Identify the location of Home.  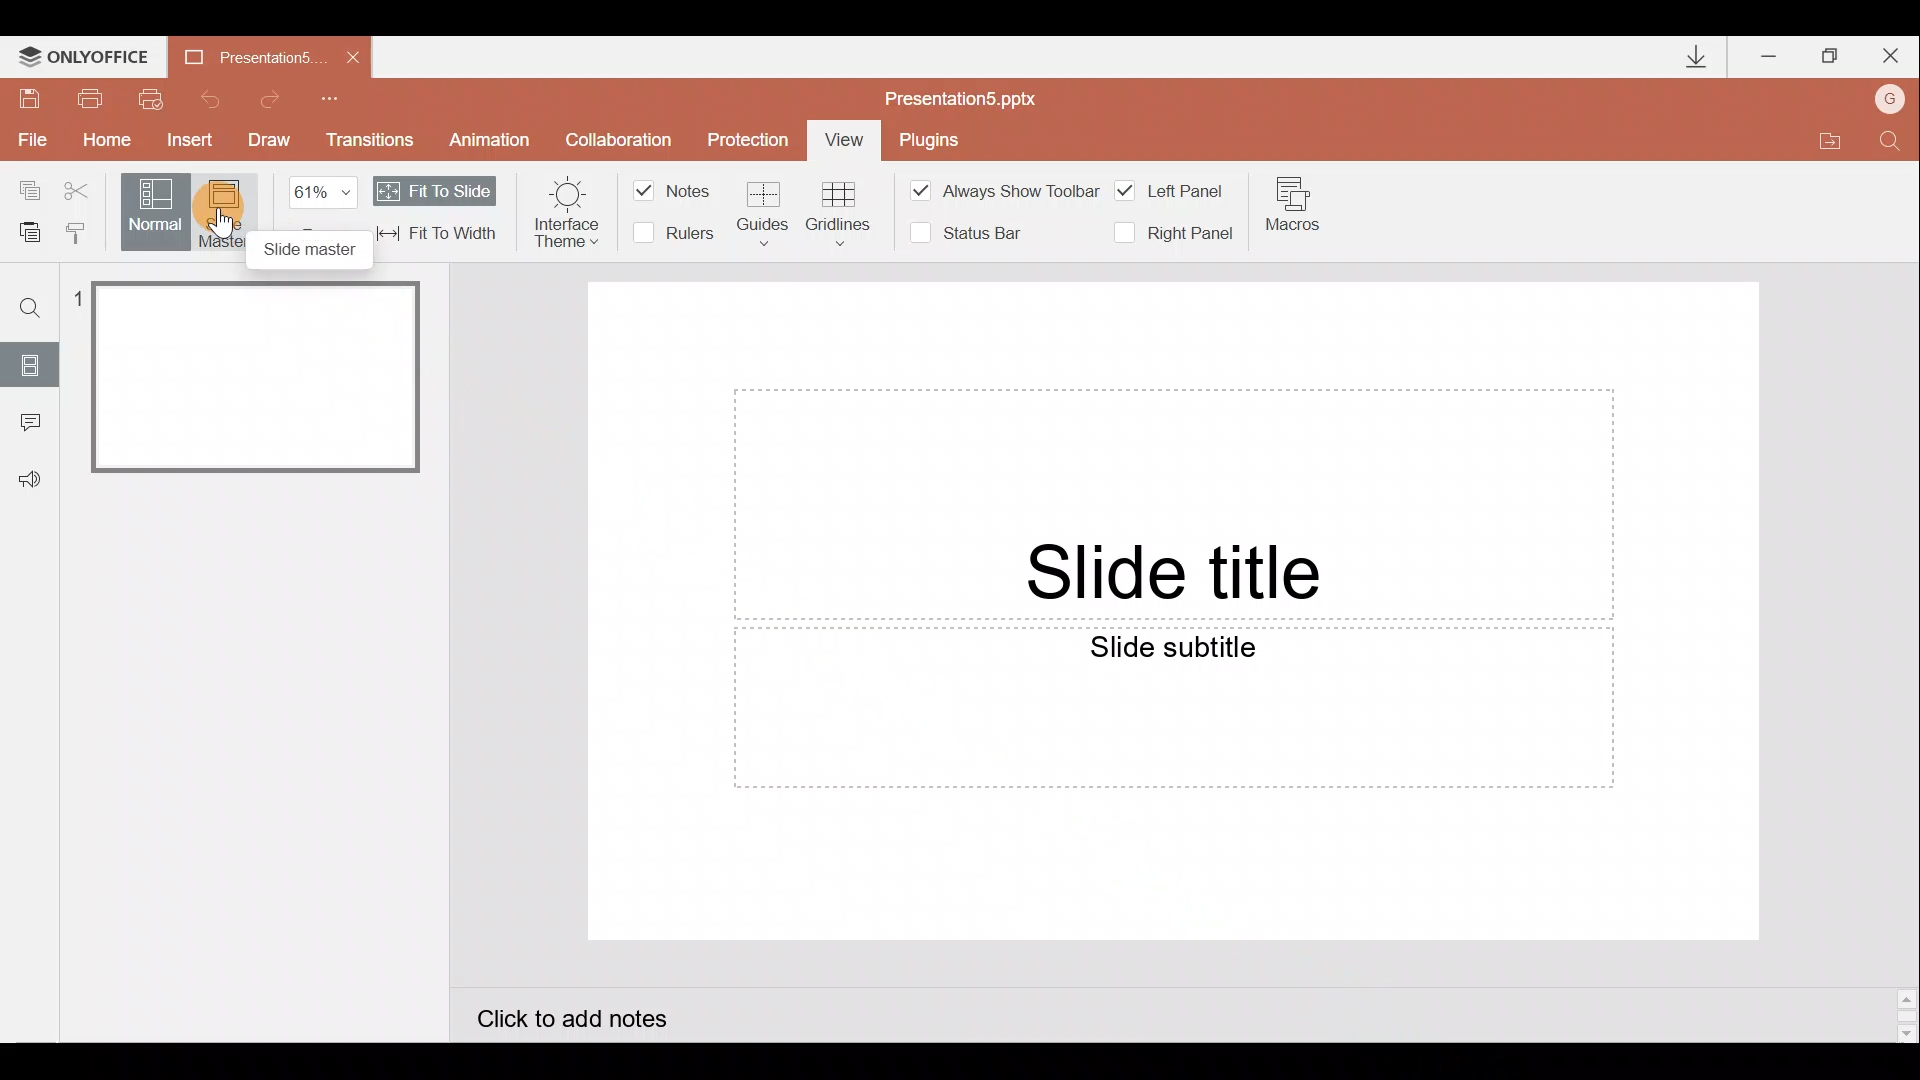
(110, 145).